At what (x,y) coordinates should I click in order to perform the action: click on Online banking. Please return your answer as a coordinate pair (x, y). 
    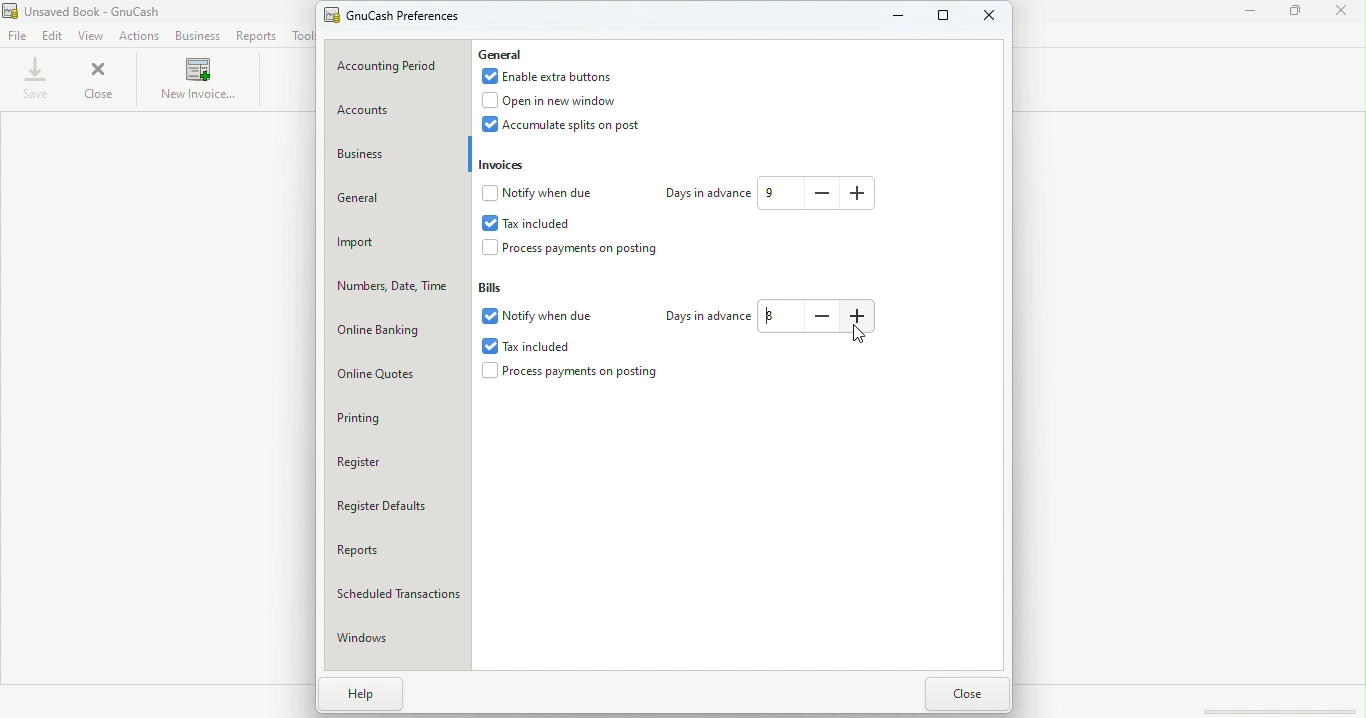
    Looking at the image, I should click on (394, 328).